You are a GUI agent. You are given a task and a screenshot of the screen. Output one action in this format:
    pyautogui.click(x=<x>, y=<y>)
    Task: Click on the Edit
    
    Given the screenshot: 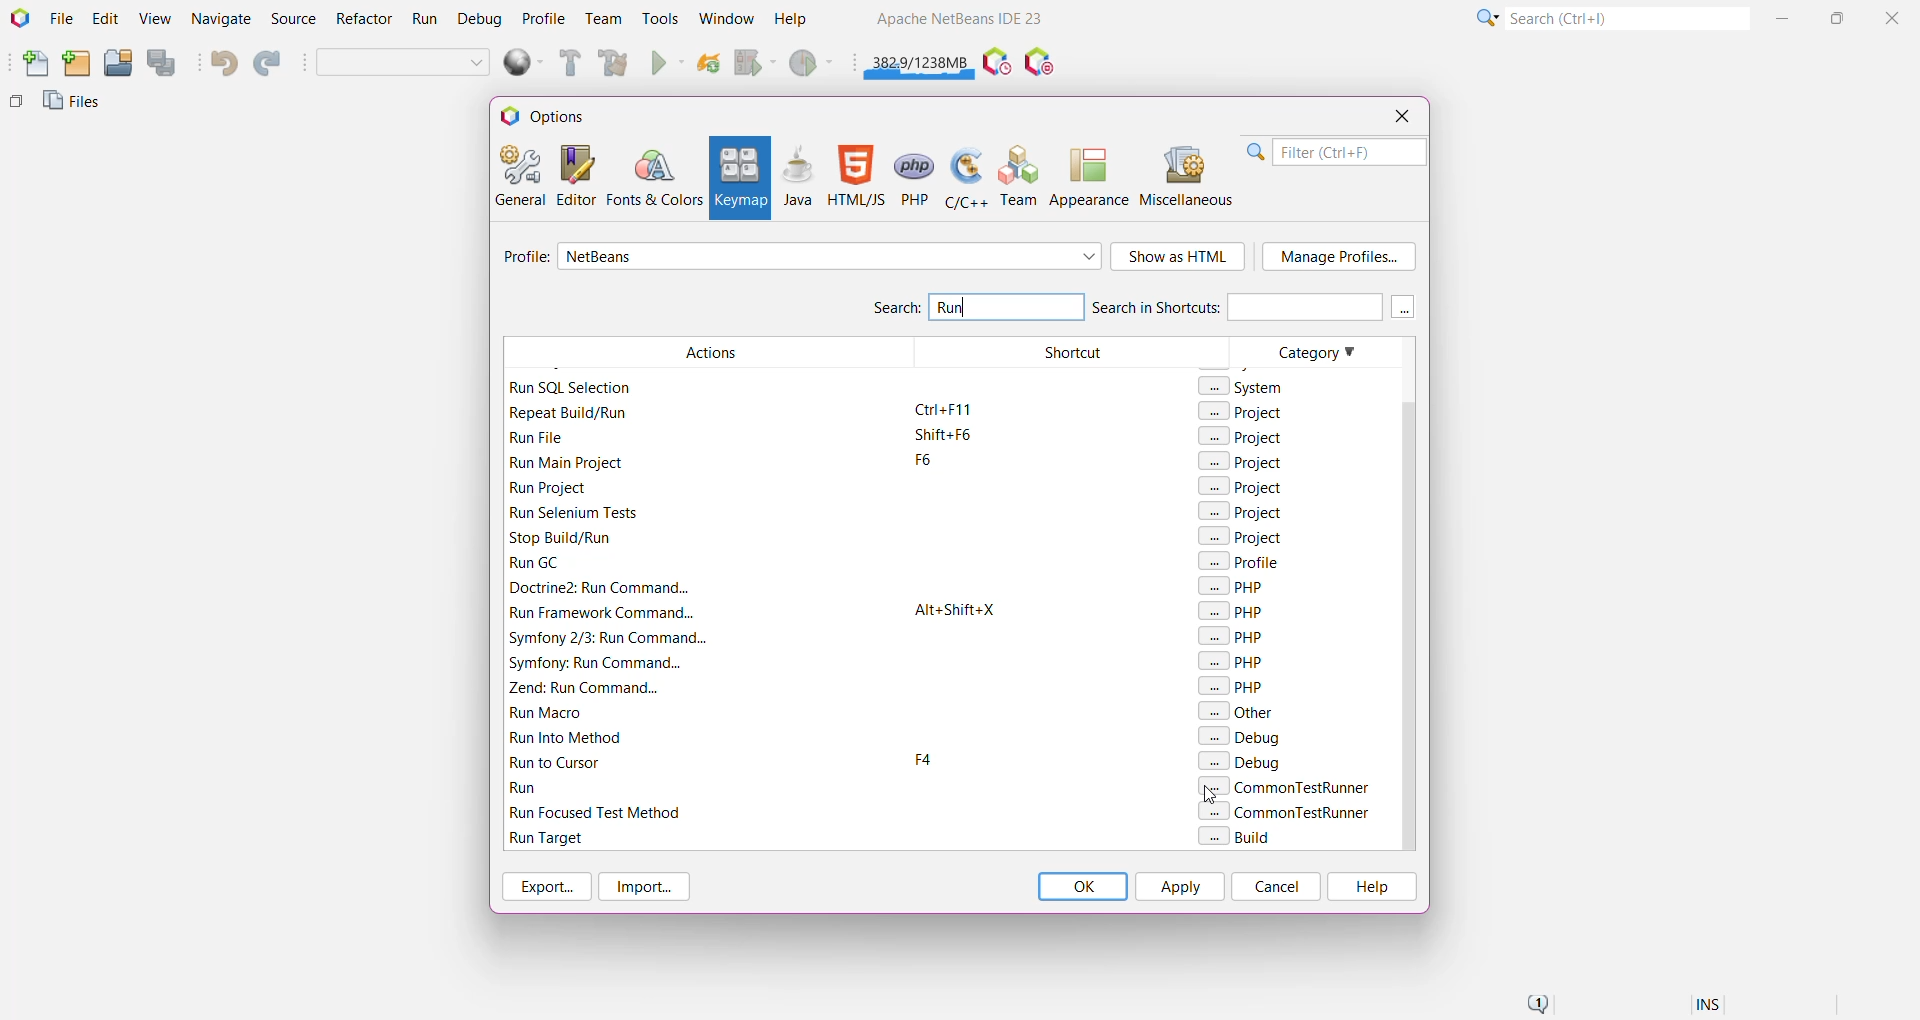 What is the action you would take?
    pyautogui.click(x=105, y=20)
    